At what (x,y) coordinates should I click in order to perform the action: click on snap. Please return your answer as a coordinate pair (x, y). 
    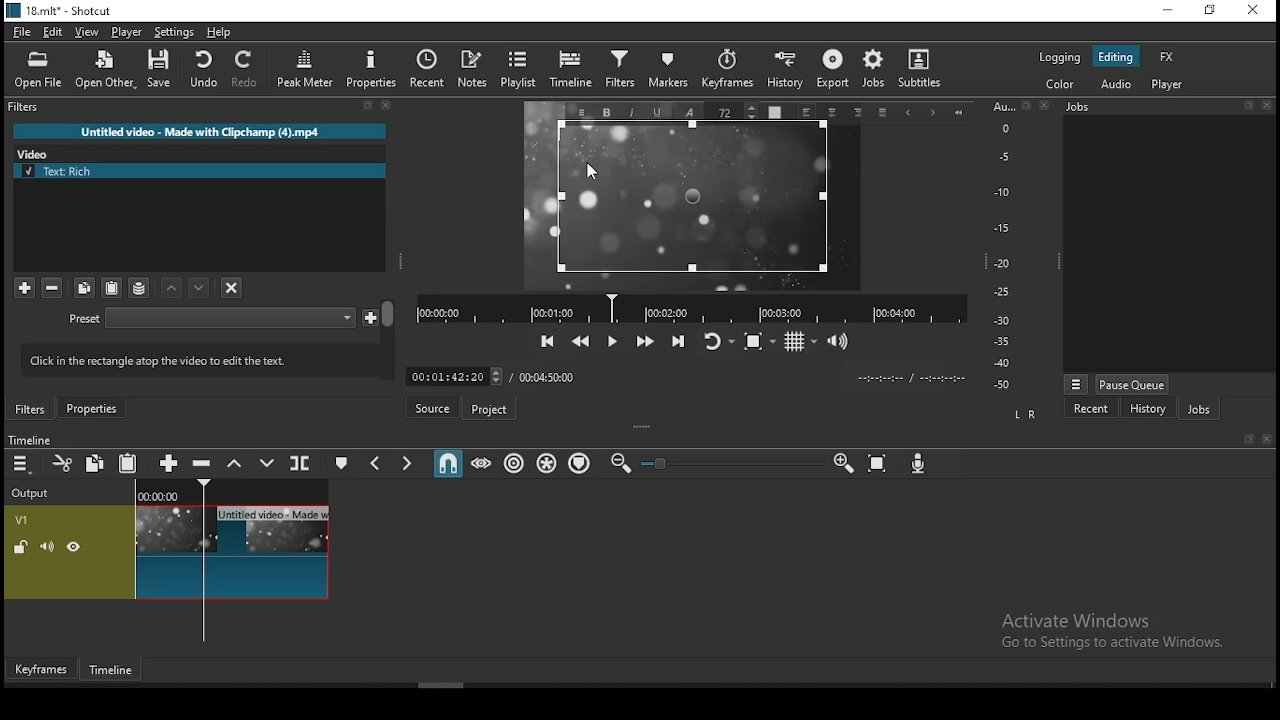
    Looking at the image, I should click on (447, 461).